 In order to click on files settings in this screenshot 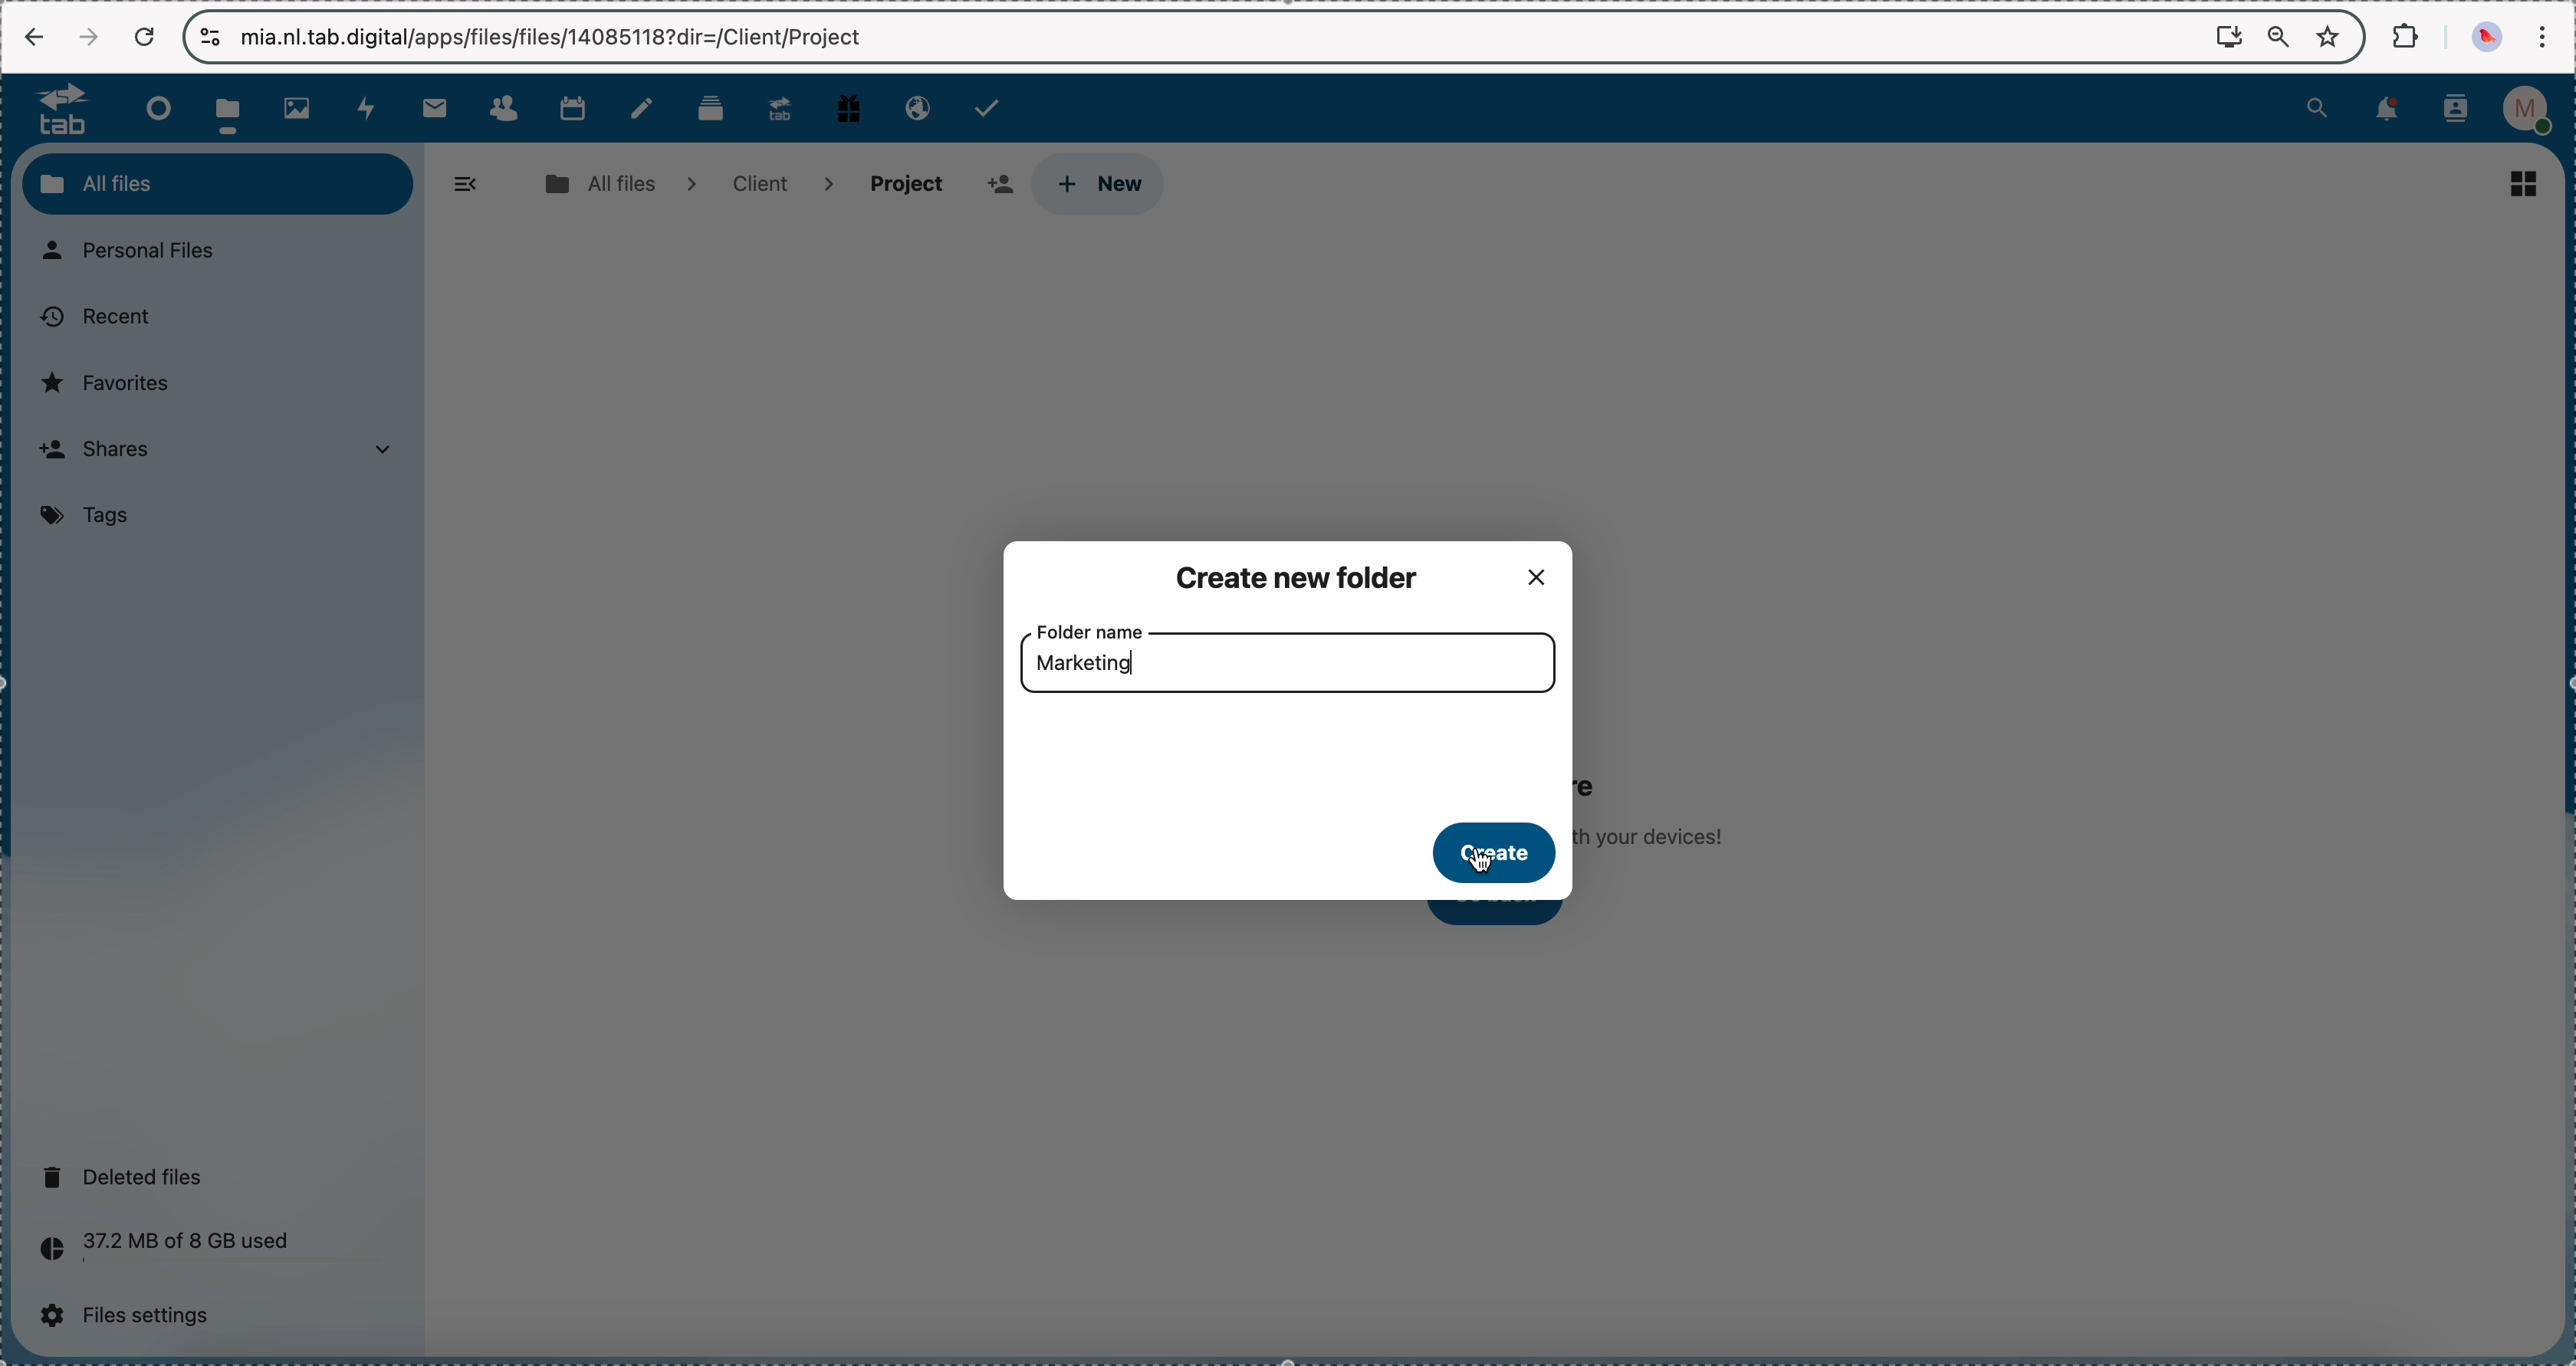, I will do `click(135, 1316)`.